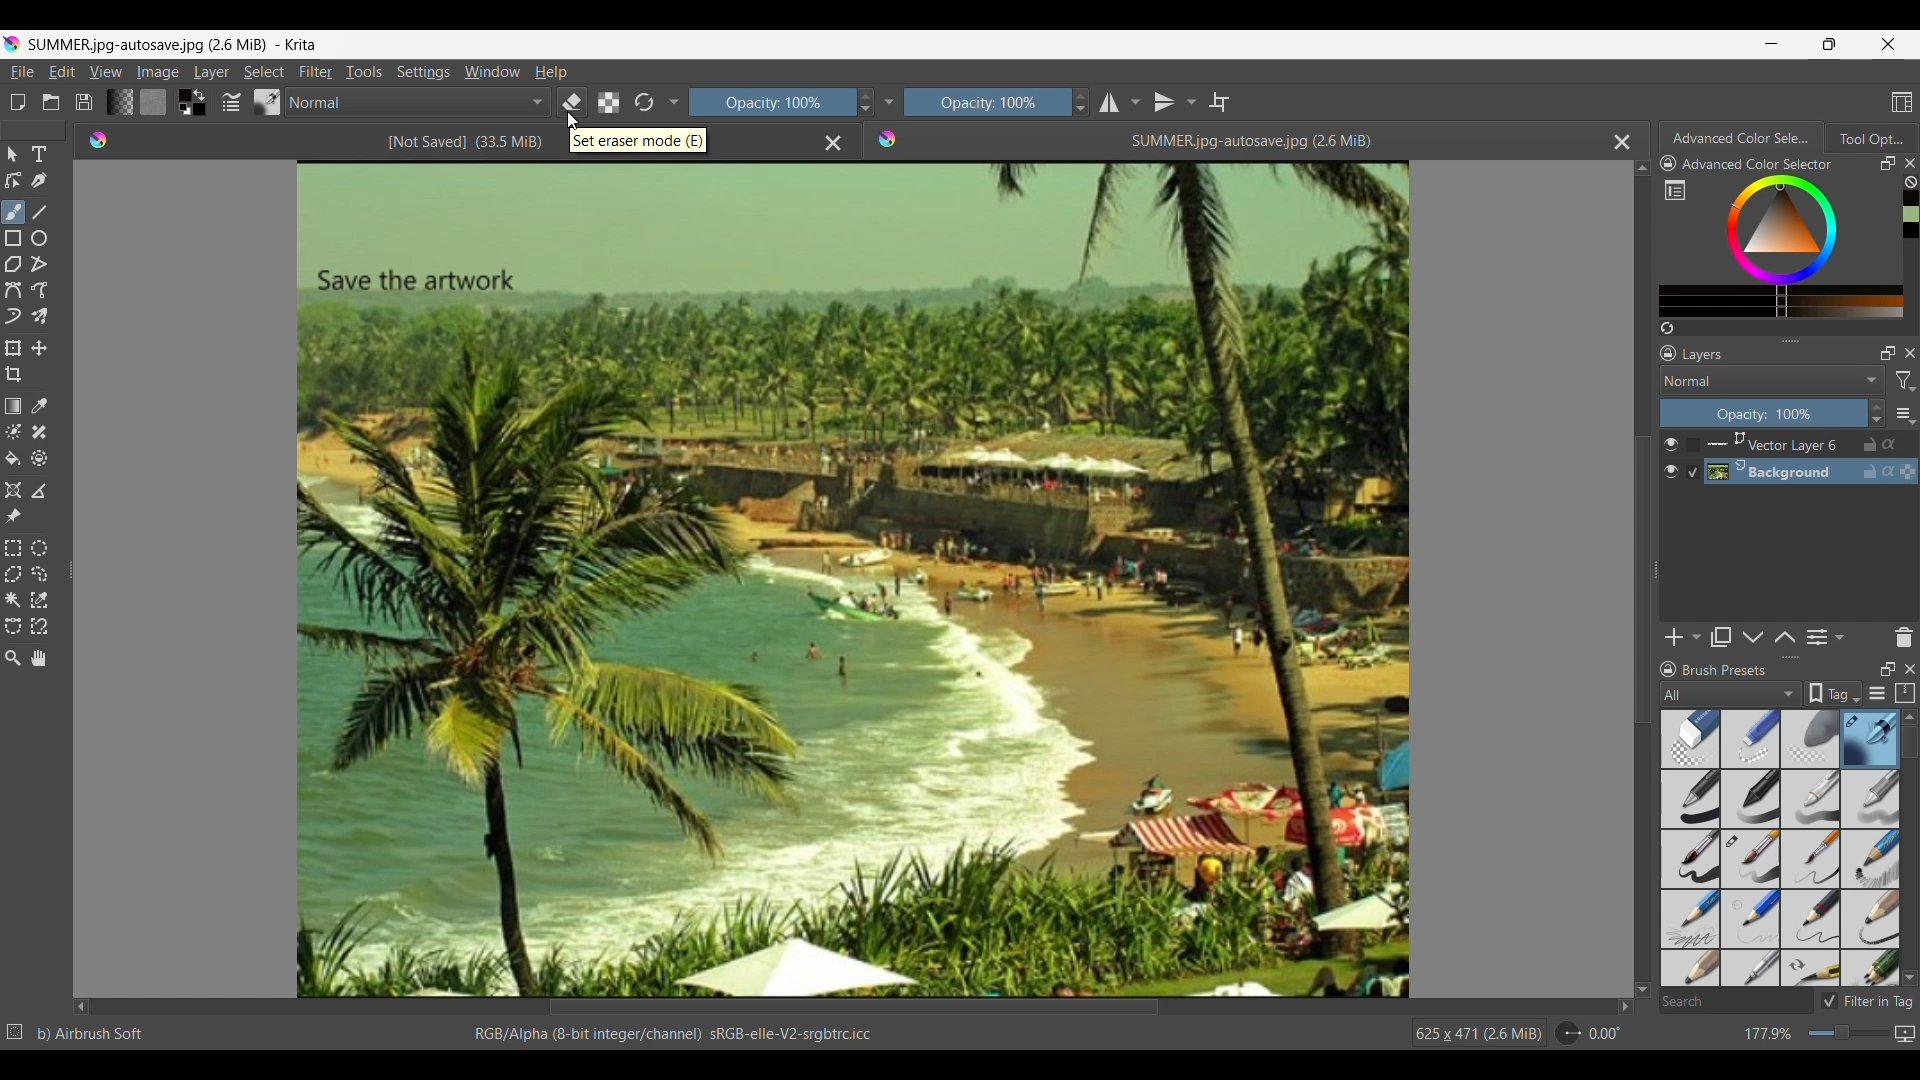 This screenshot has height=1080, width=1920. Describe the element at coordinates (120, 102) in the screenshot. I see `Fill gradients` at that location.